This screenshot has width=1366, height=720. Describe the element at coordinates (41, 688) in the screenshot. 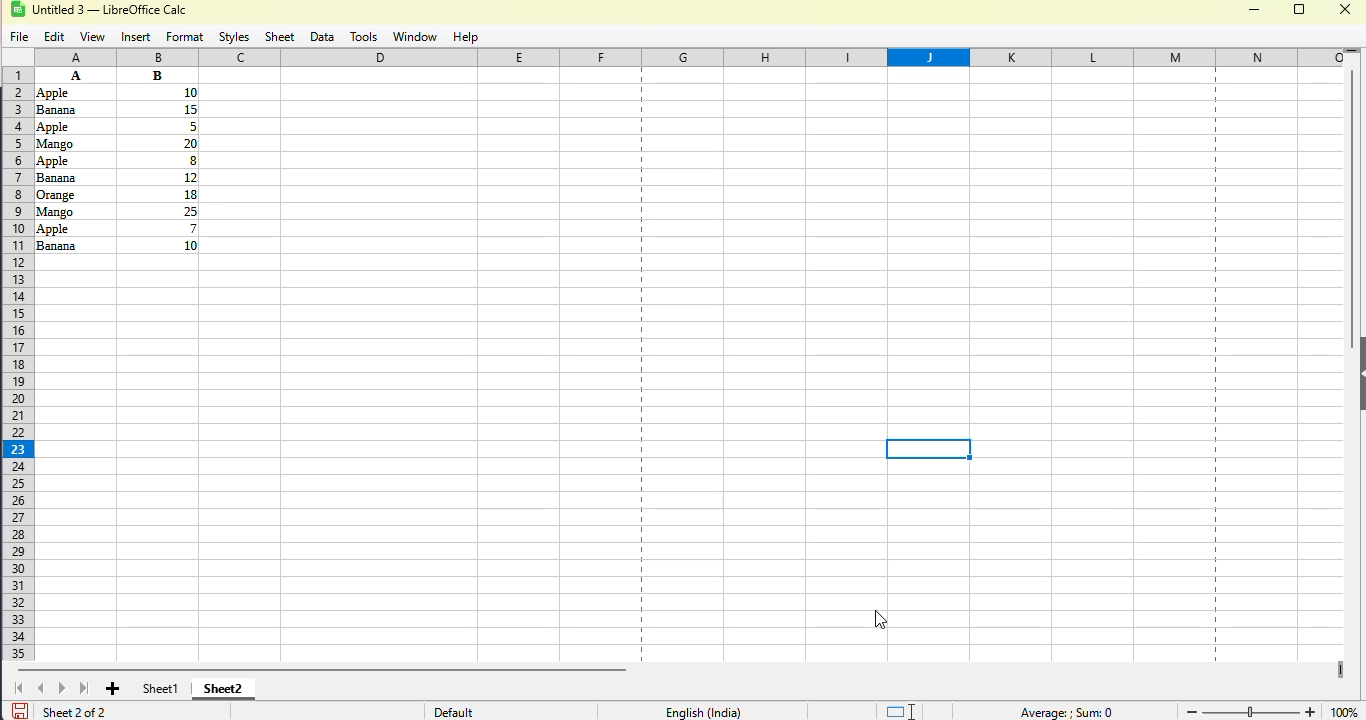

I see `scroll to previous sheet` at that location.